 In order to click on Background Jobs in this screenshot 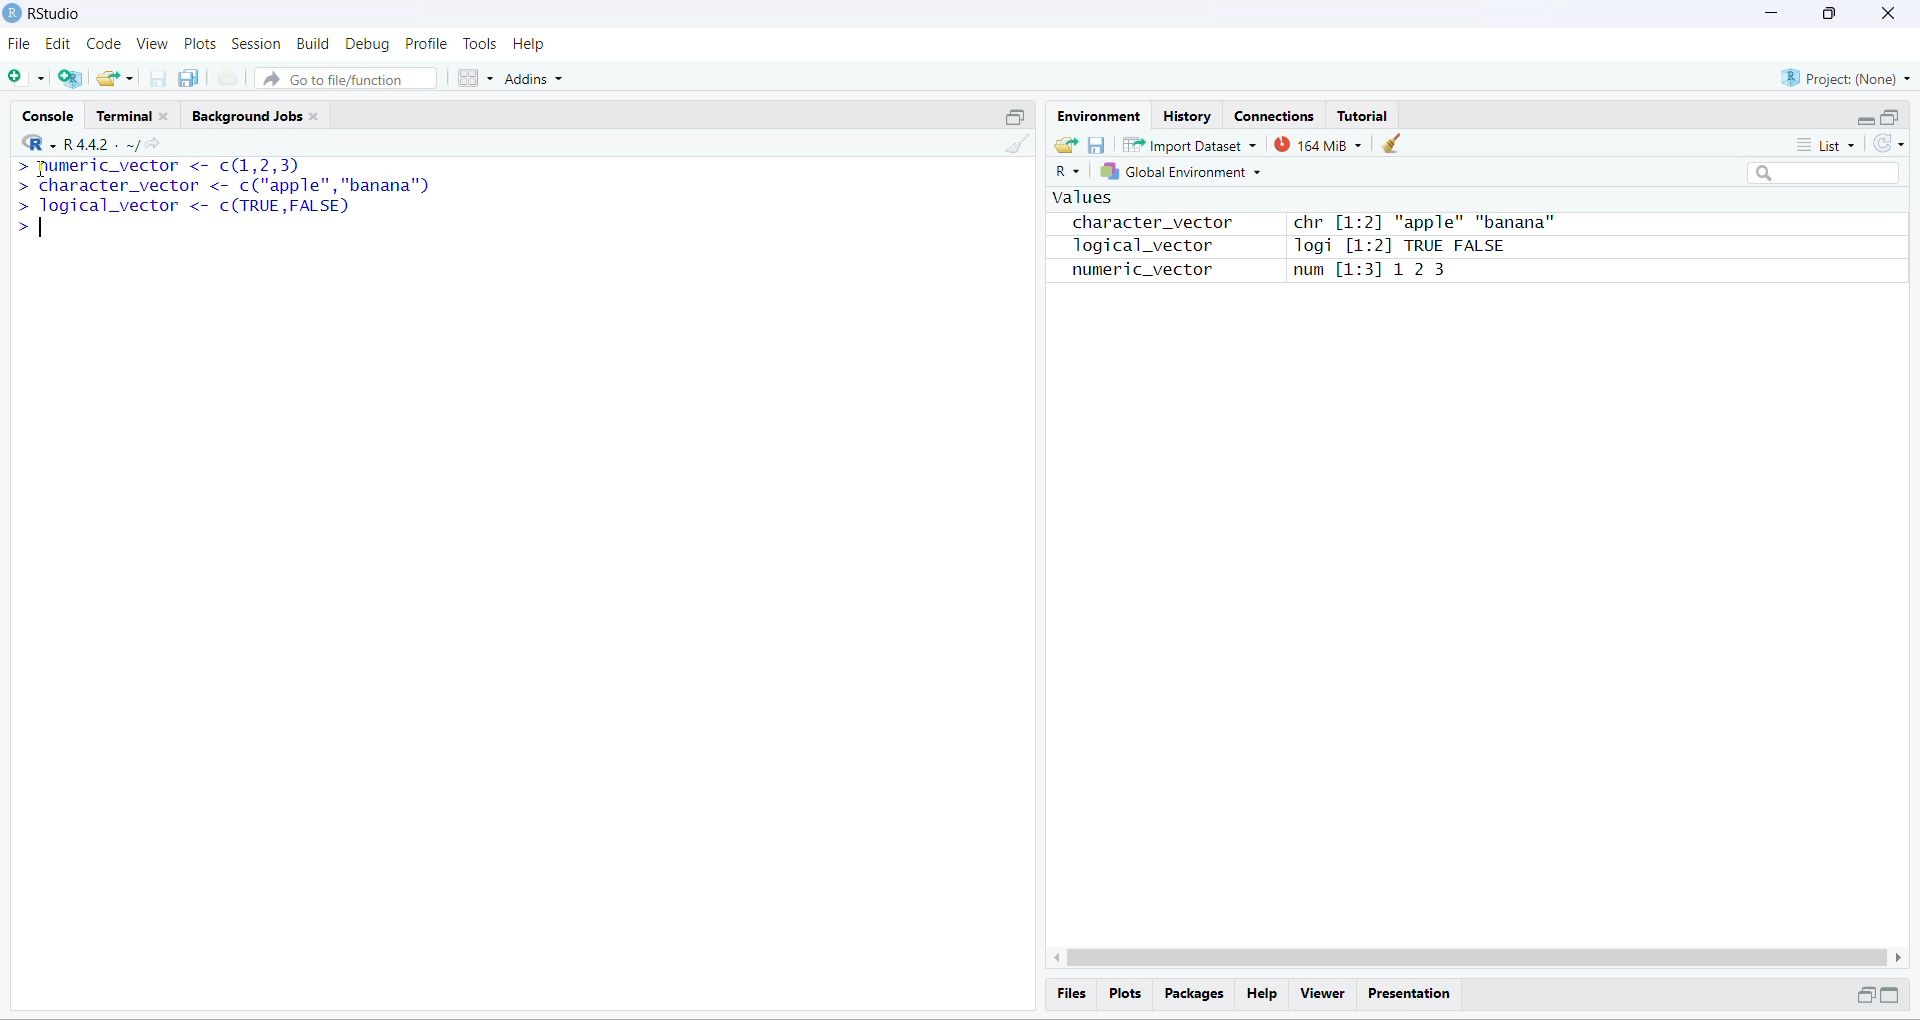, I will do `click(260, 114)`.